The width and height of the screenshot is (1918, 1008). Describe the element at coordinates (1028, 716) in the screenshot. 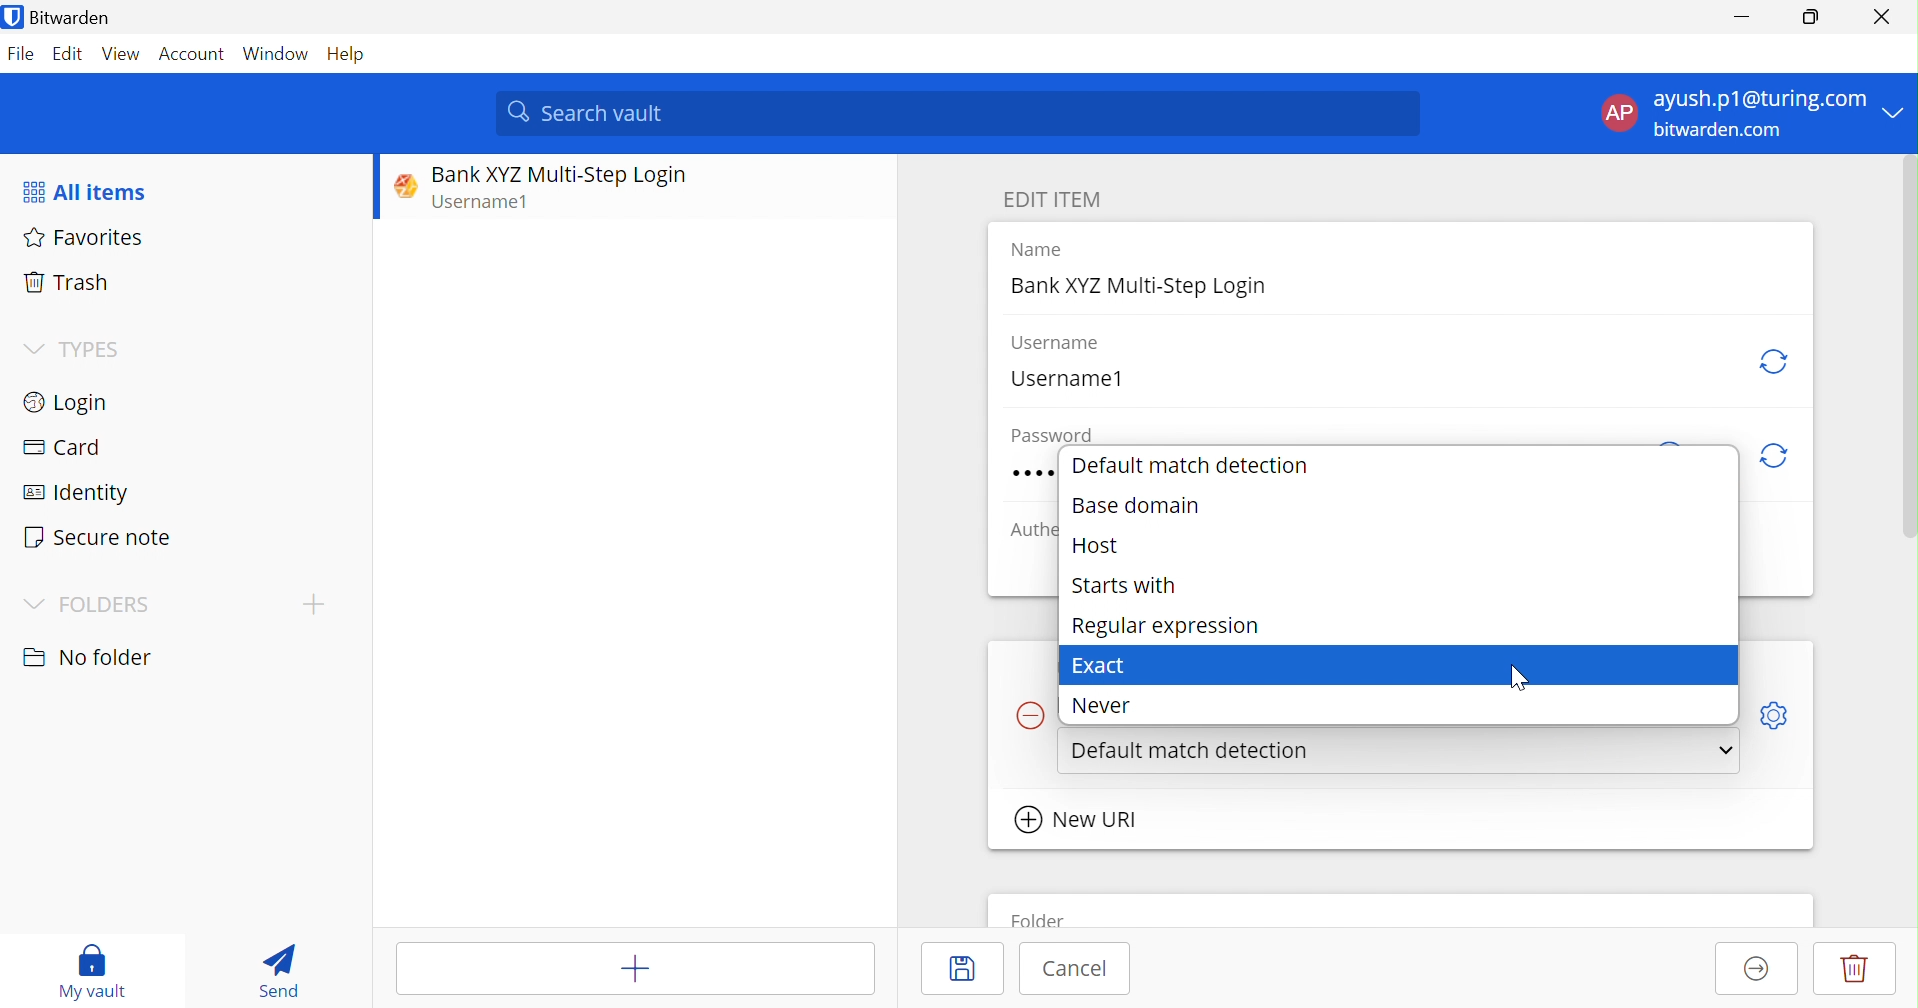

I see `Remove` at that location.